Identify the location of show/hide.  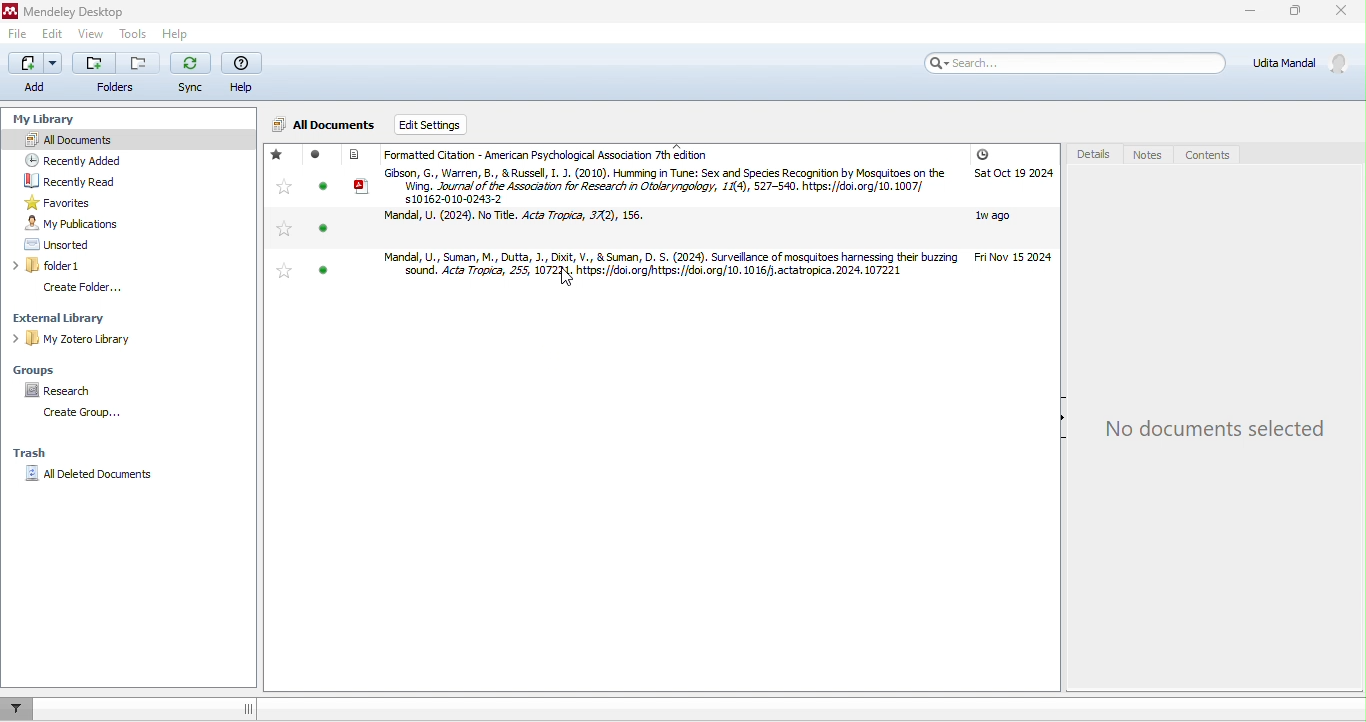
(1058, 430).